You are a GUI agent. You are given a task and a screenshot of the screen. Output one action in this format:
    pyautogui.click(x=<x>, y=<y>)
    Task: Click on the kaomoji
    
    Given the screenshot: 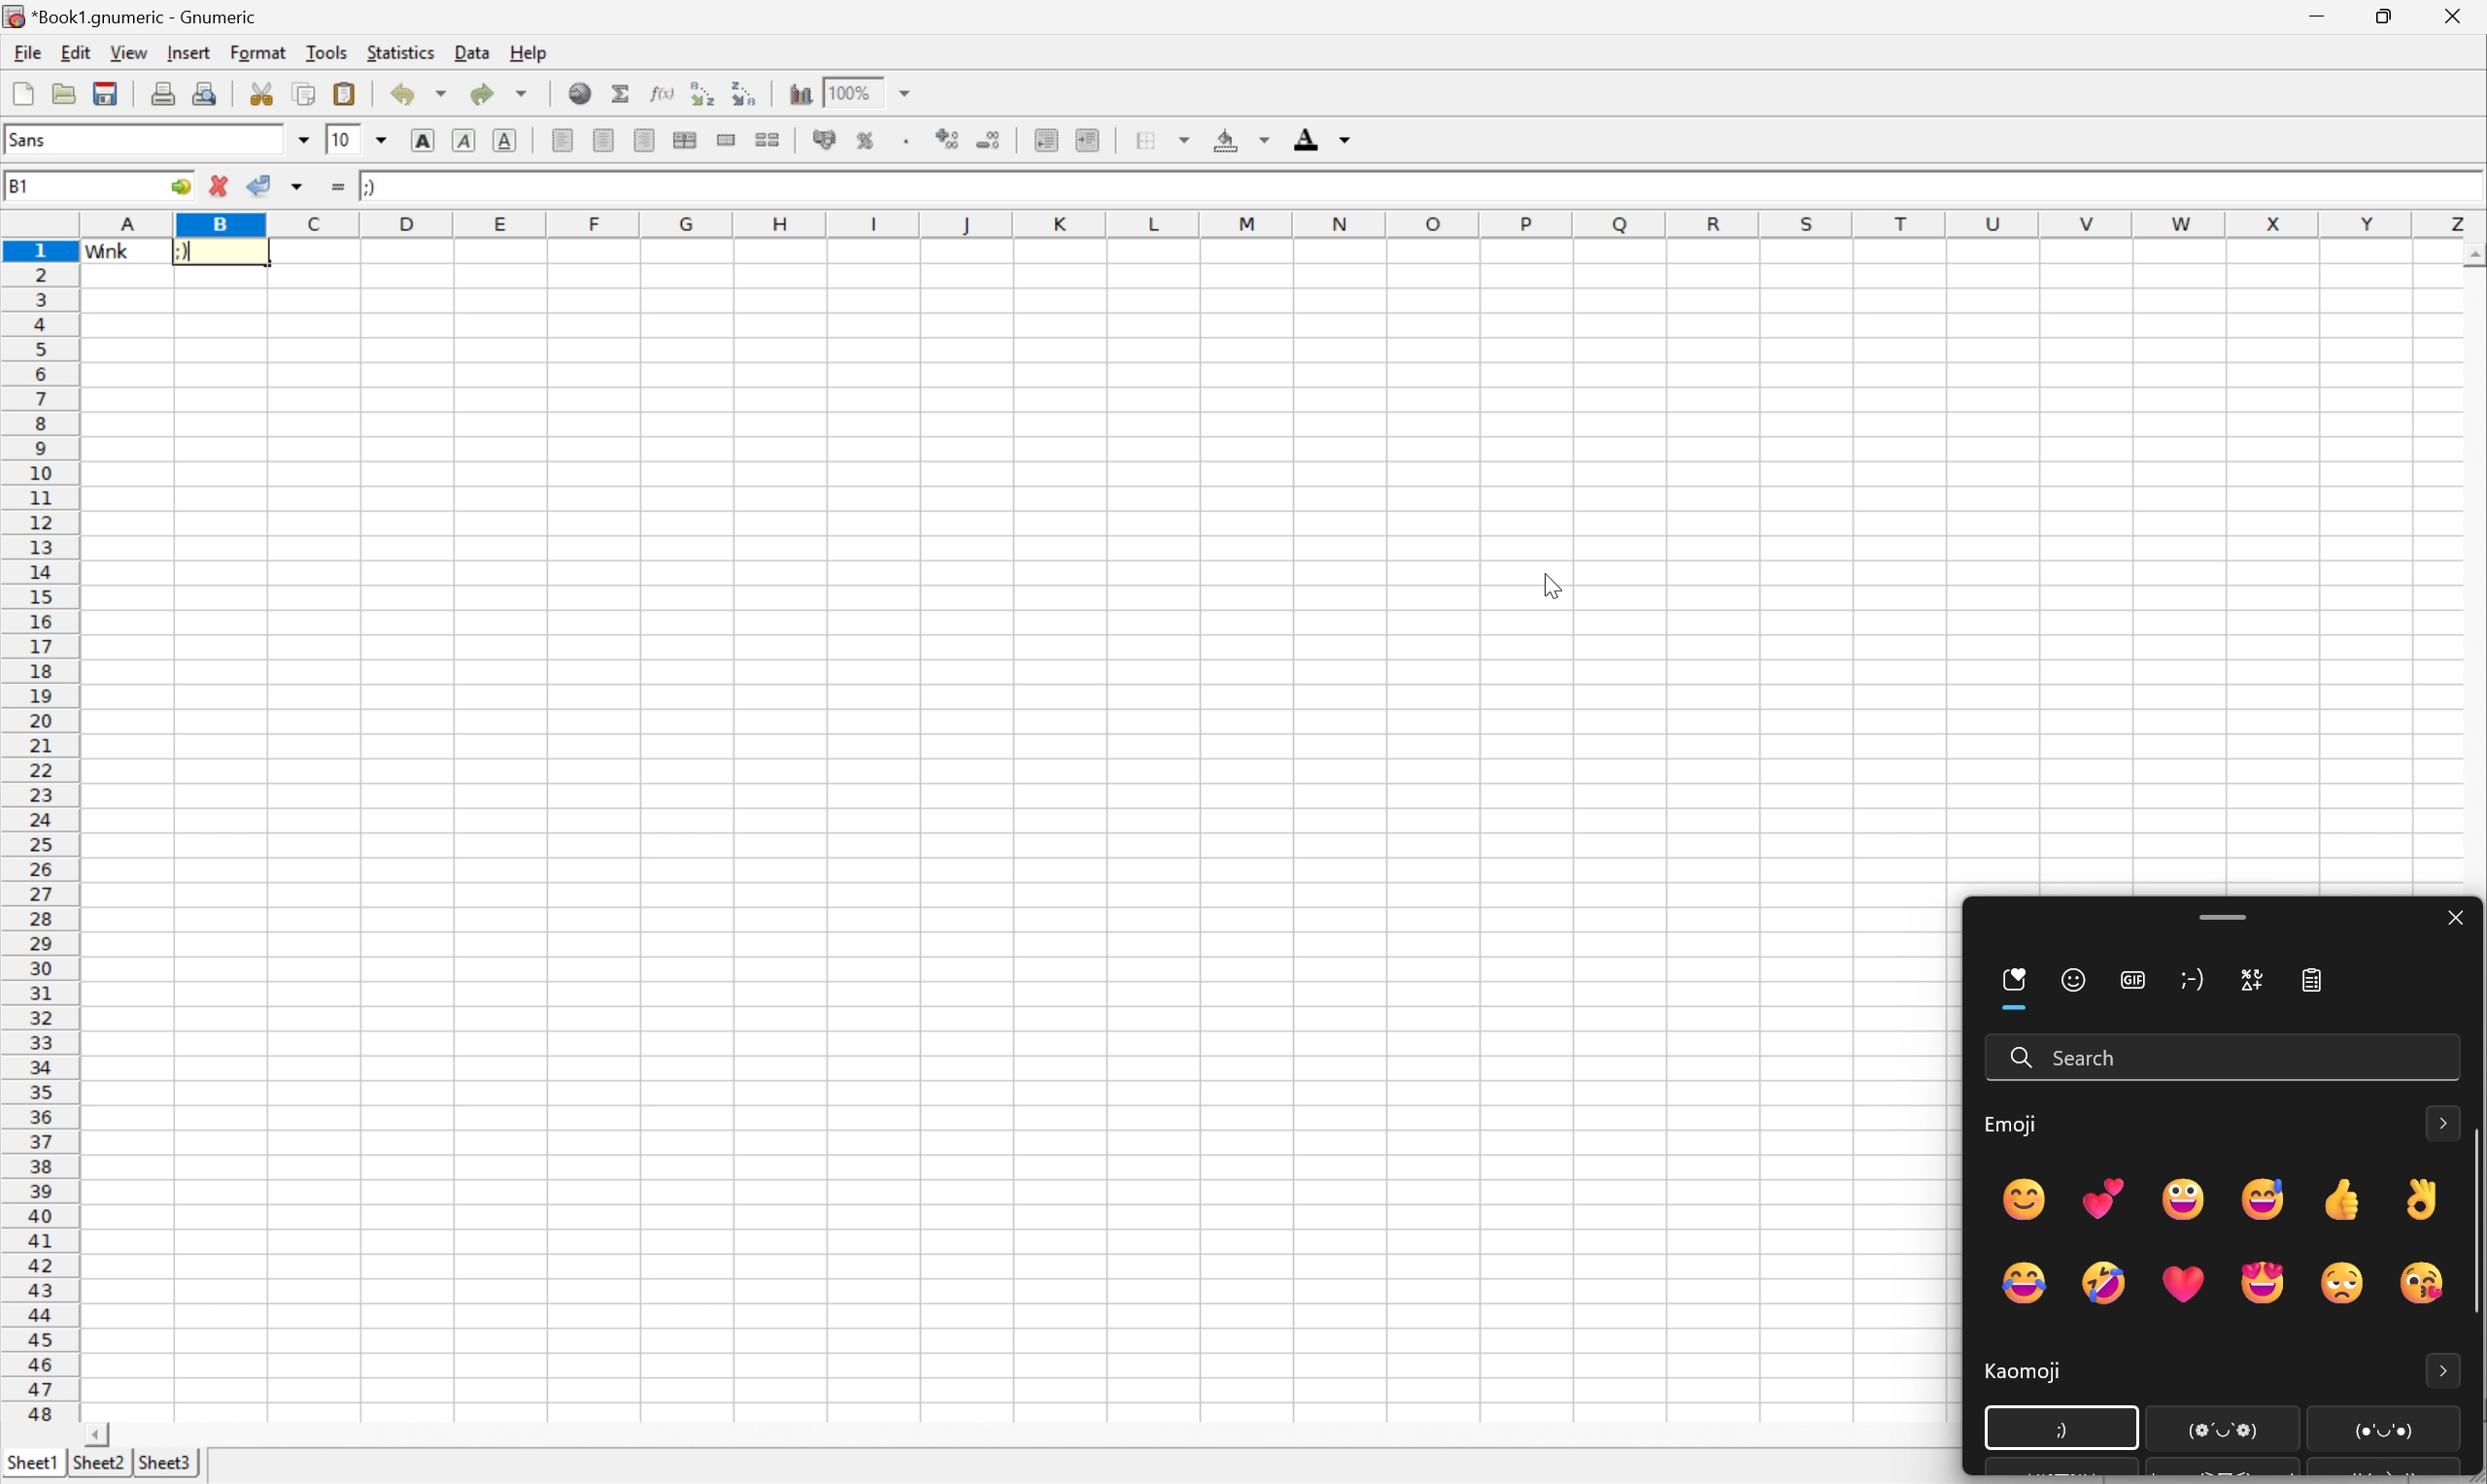 What is the action you would take?
    pyautogui.click(x=366, y=183)
    